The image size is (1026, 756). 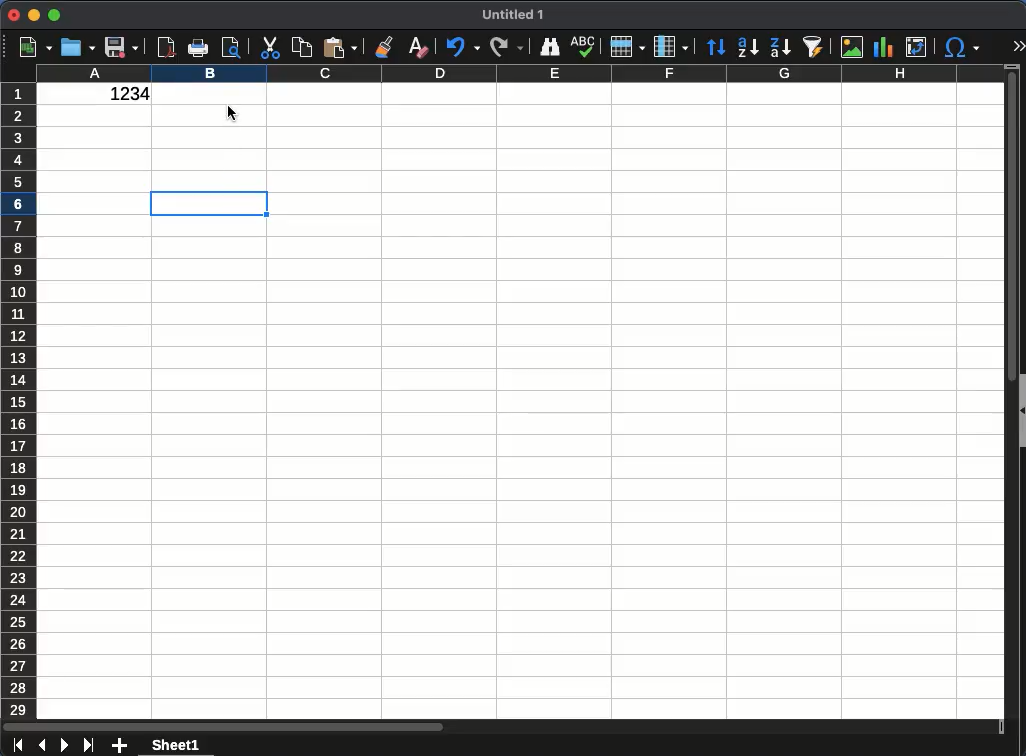 I want to click on image, so click(x=852, y=45).